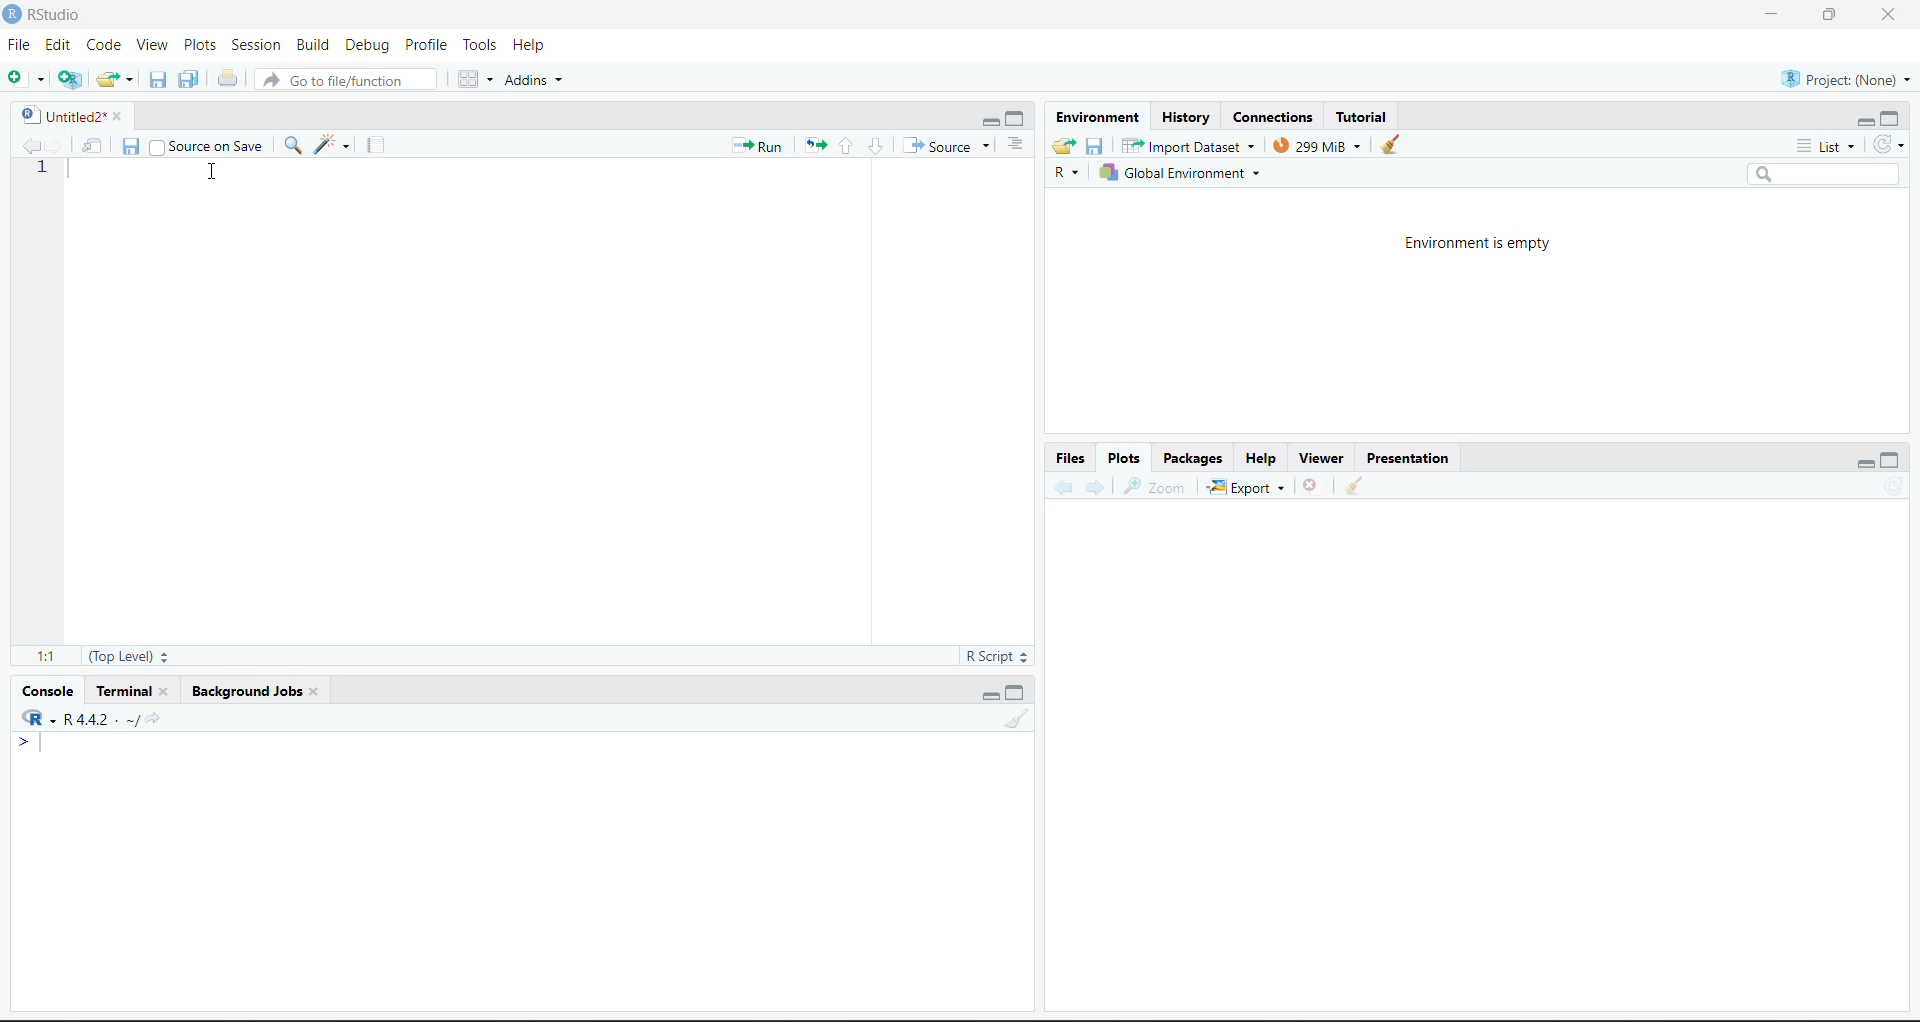 The width and height of the screenshot is (1920, 1022). Describe the element at coordinates (431, 45) in the screenshot. I see `Profile` at that location.